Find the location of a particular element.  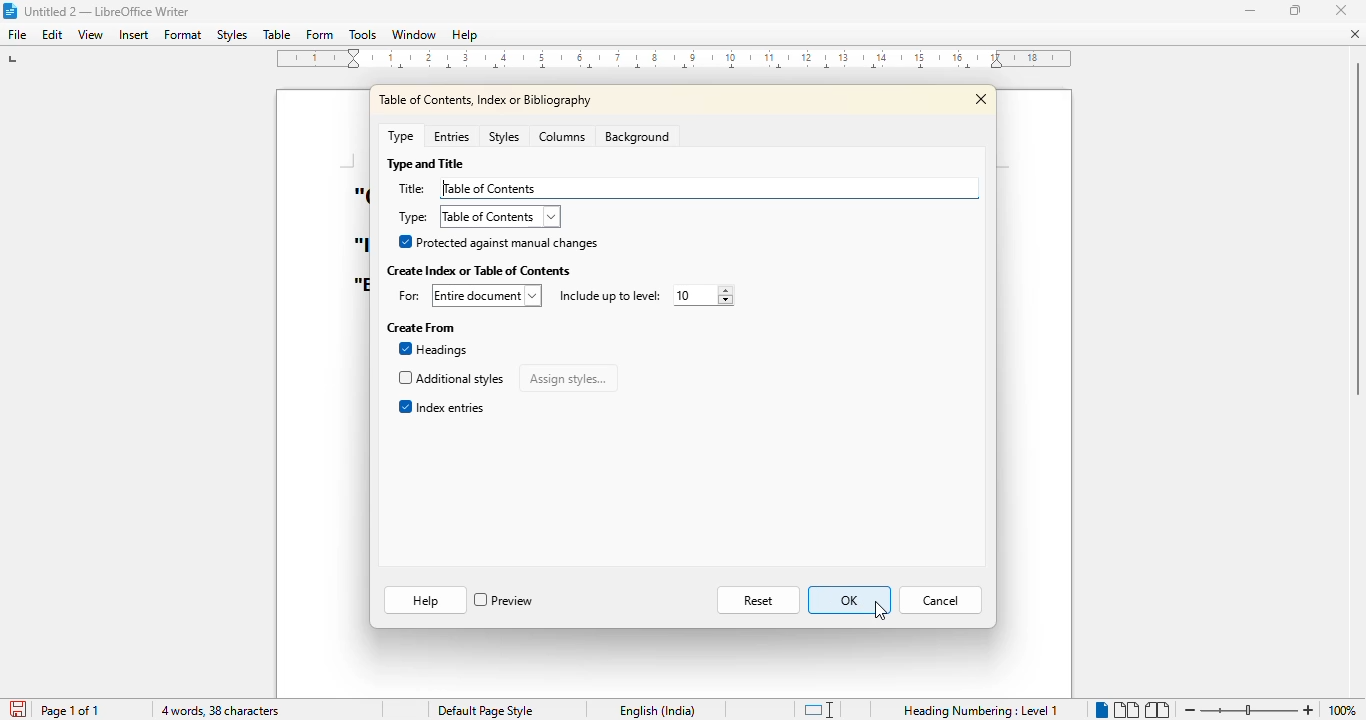

multi-page view is located at coordinates (1126, 709).